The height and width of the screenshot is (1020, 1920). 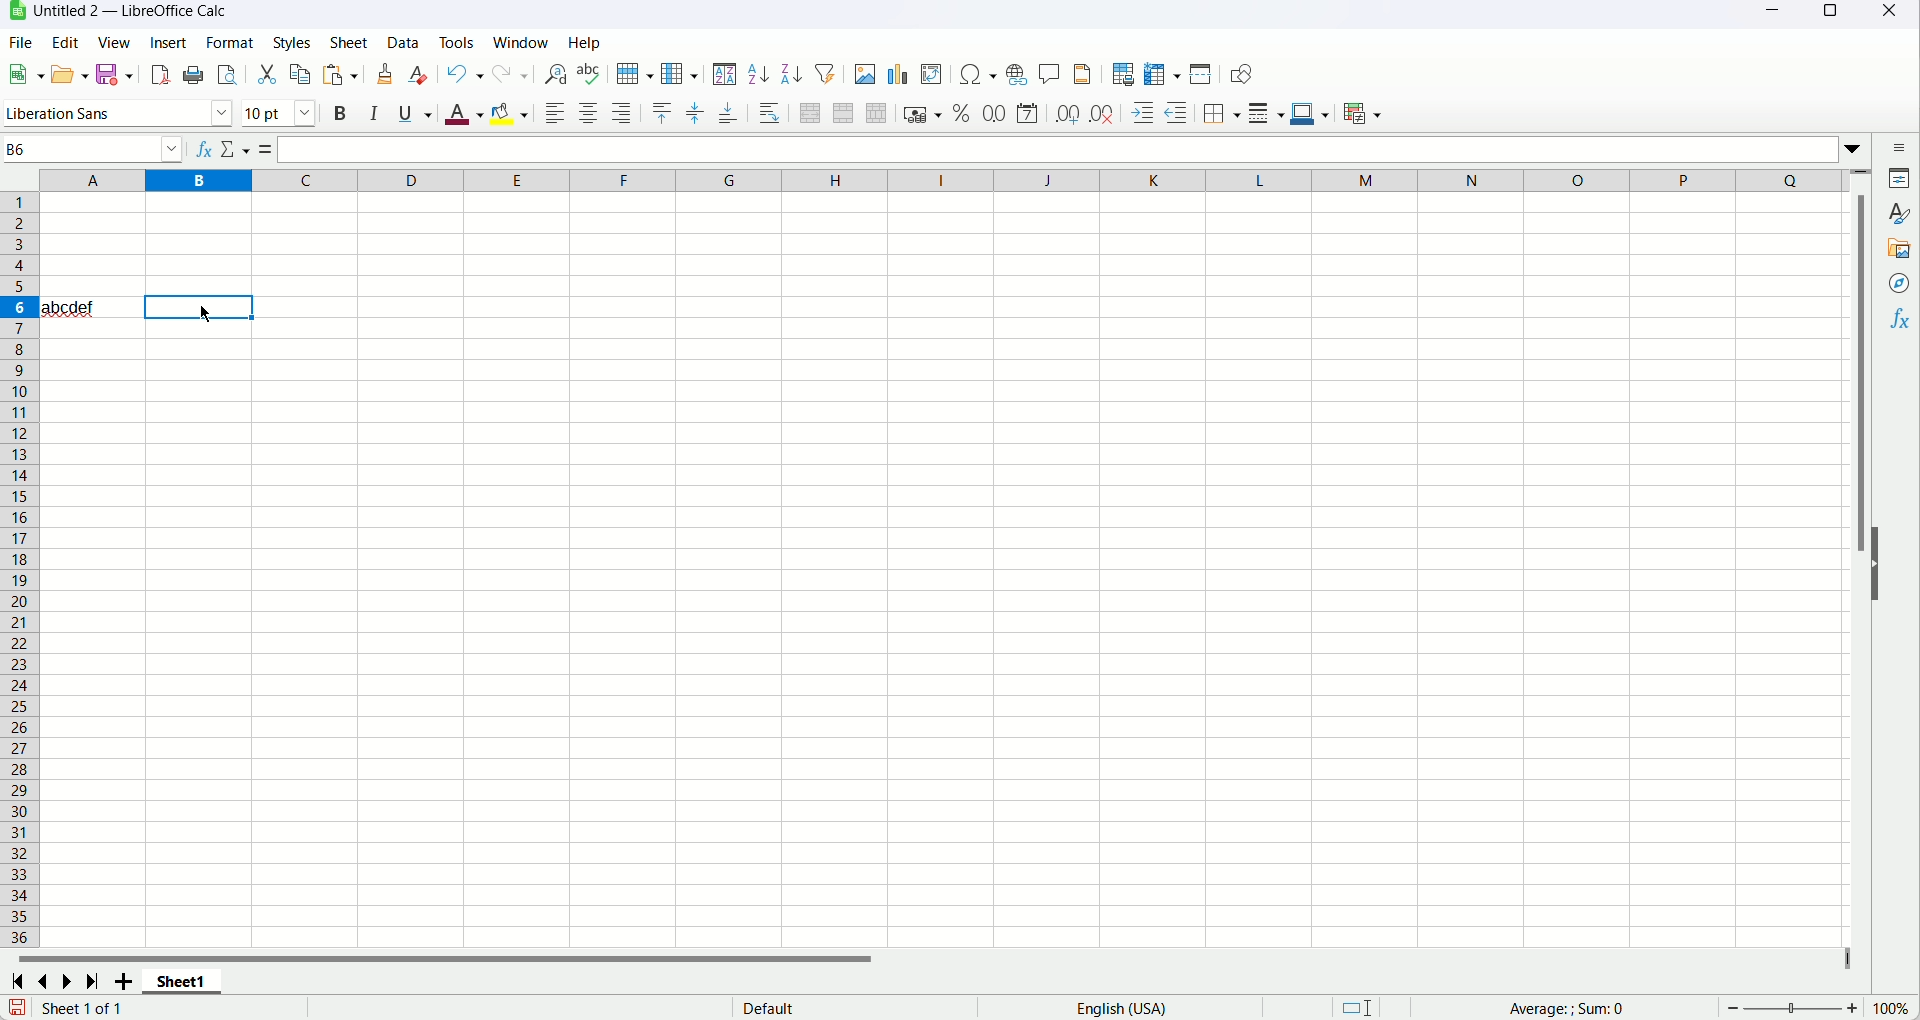 I want to click on align right, so click(x=621, y=113).